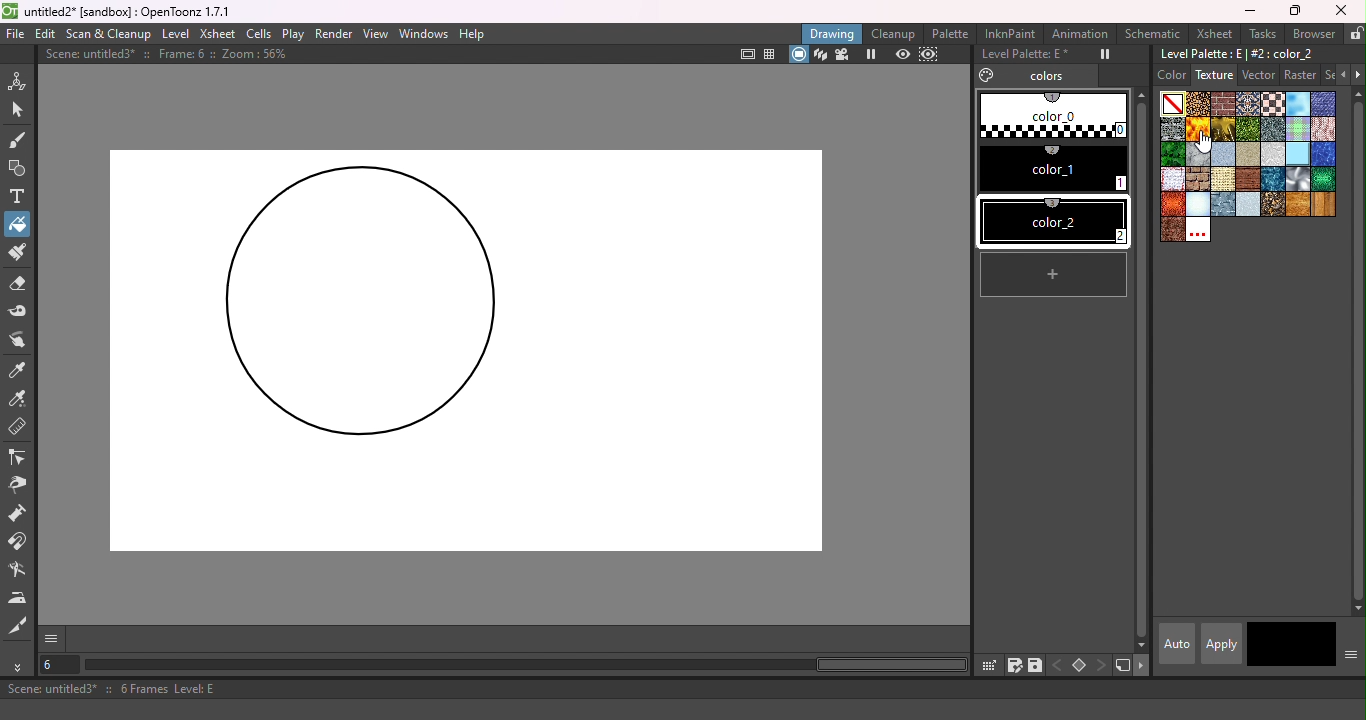 The height and width of the screenshot is (720, 1366). What do you see at coordinates (1357, 75) in the screenshot?
I see `Next` at bounding box center [1357, 75].